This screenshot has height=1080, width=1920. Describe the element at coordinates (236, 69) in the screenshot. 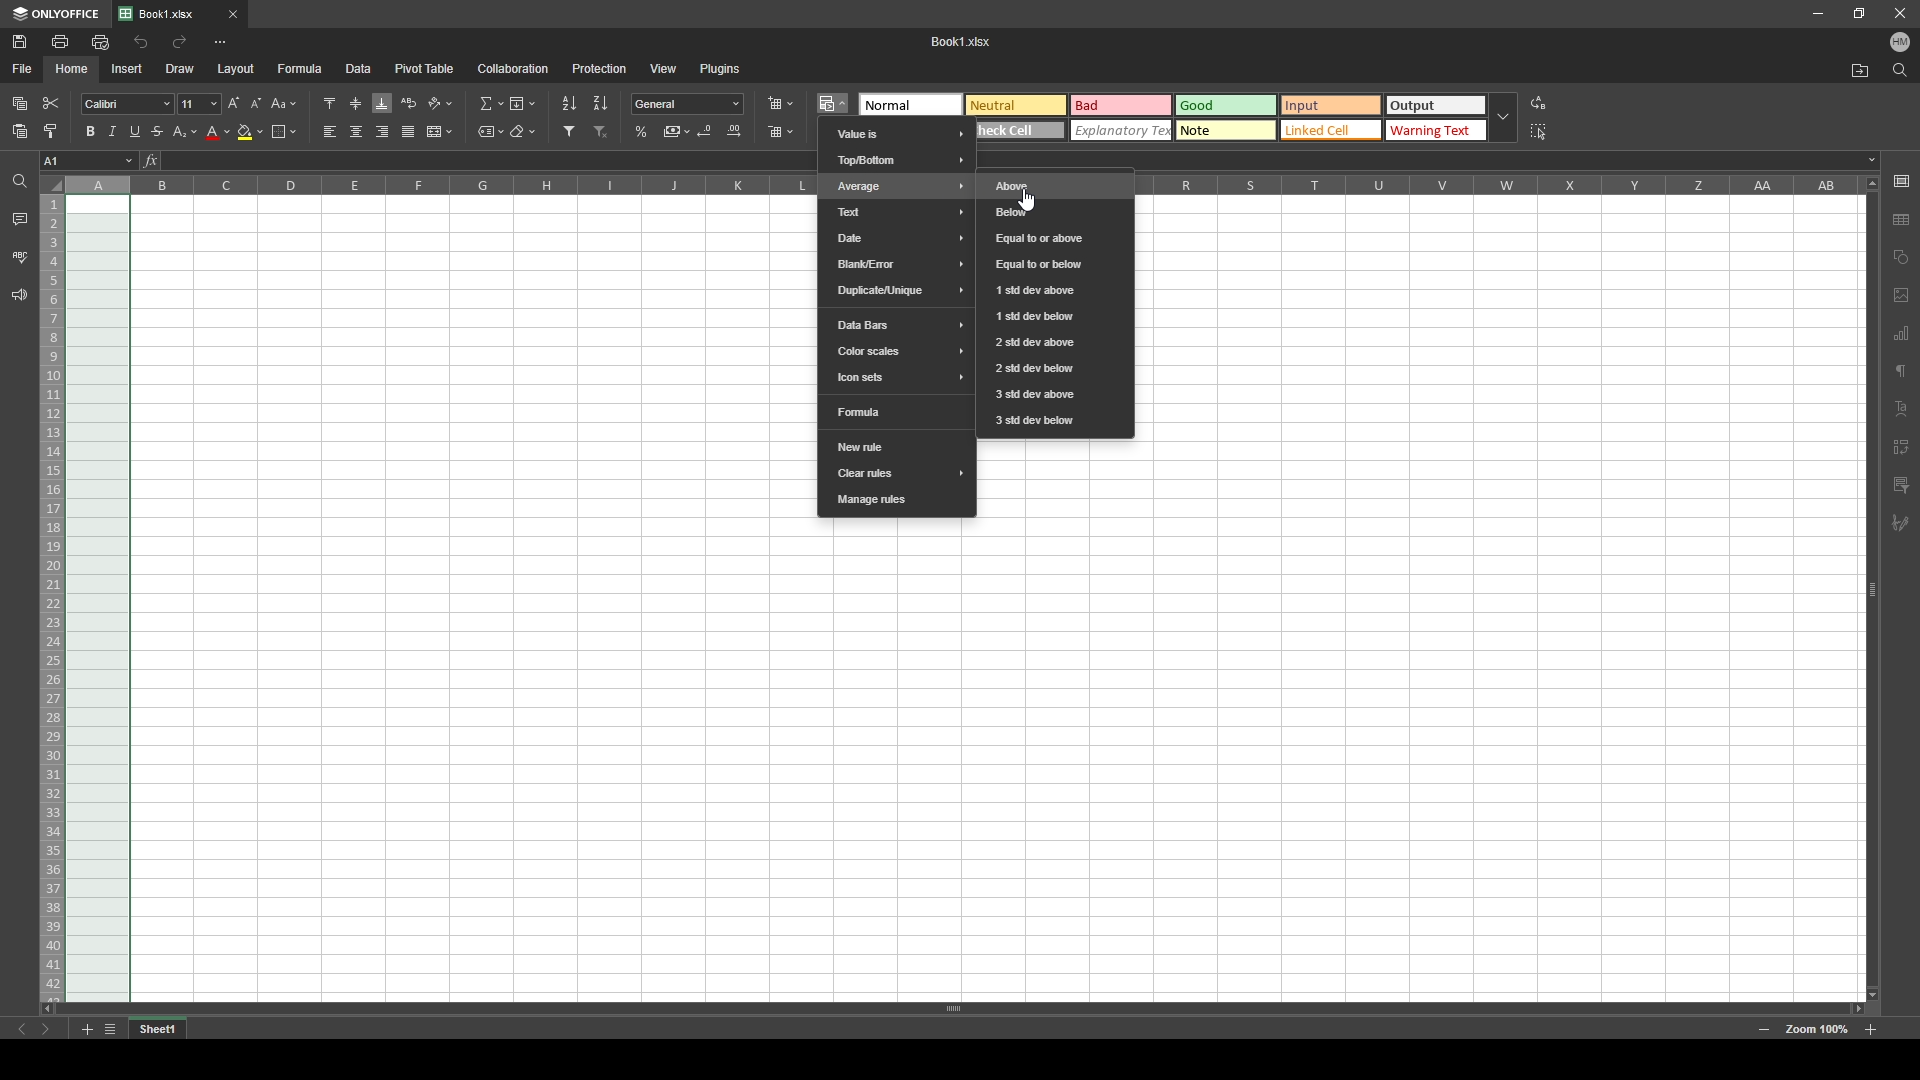

I see `layout` at that location.